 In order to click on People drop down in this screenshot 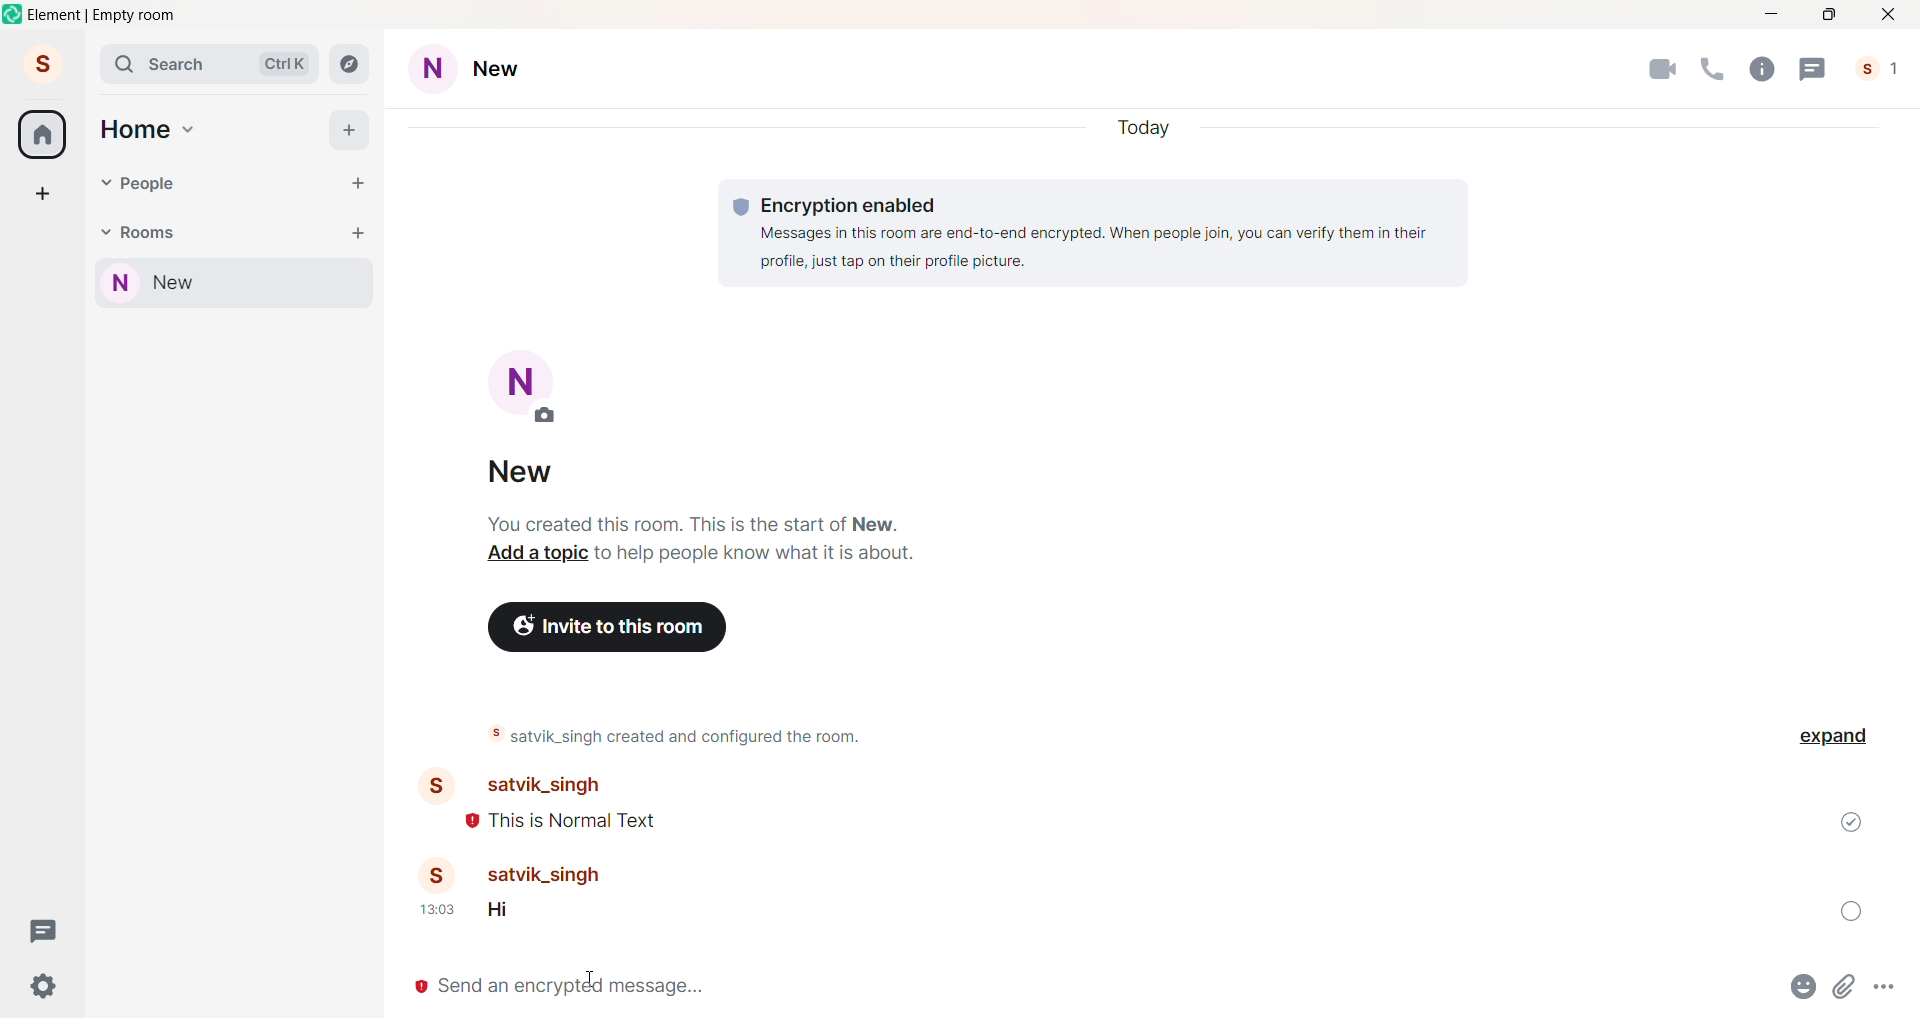, I will do `click(105, 183)`.